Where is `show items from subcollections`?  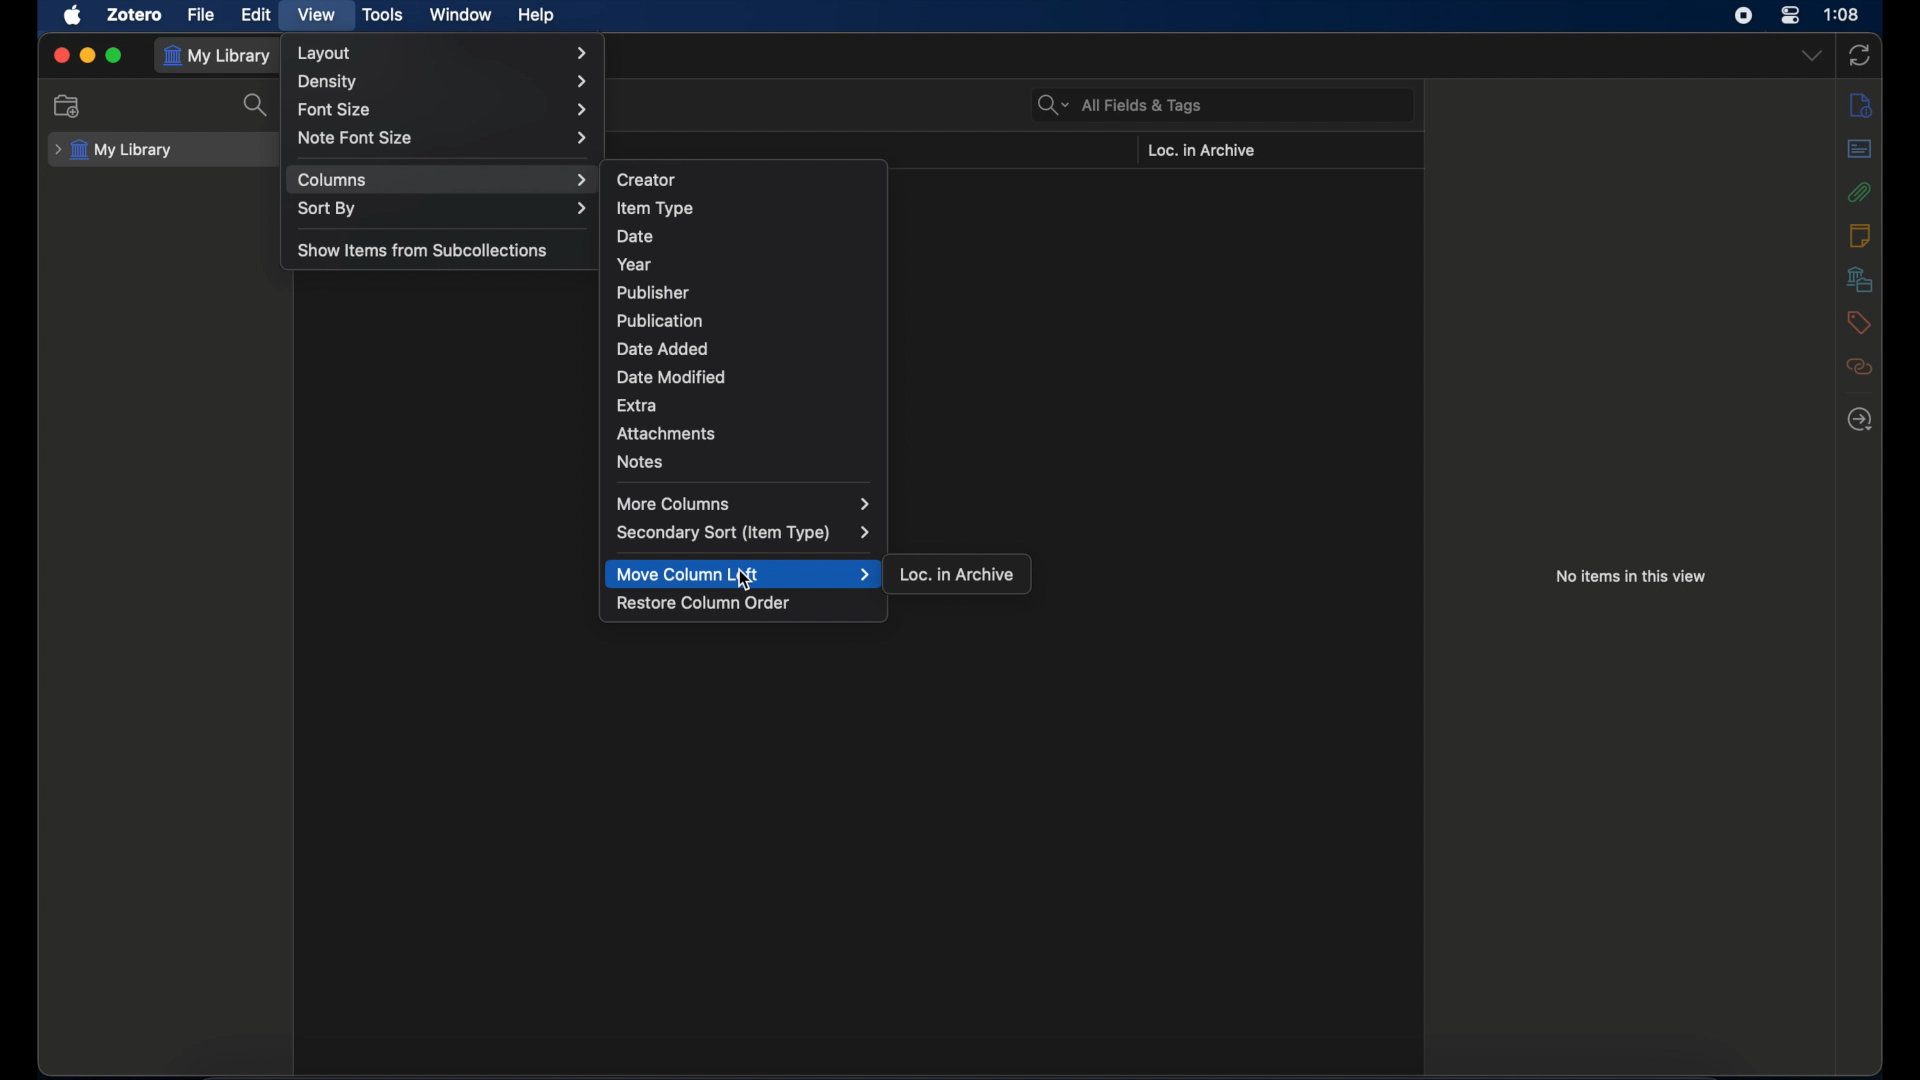
show items from subcollections is located at coordinates (424, 249).